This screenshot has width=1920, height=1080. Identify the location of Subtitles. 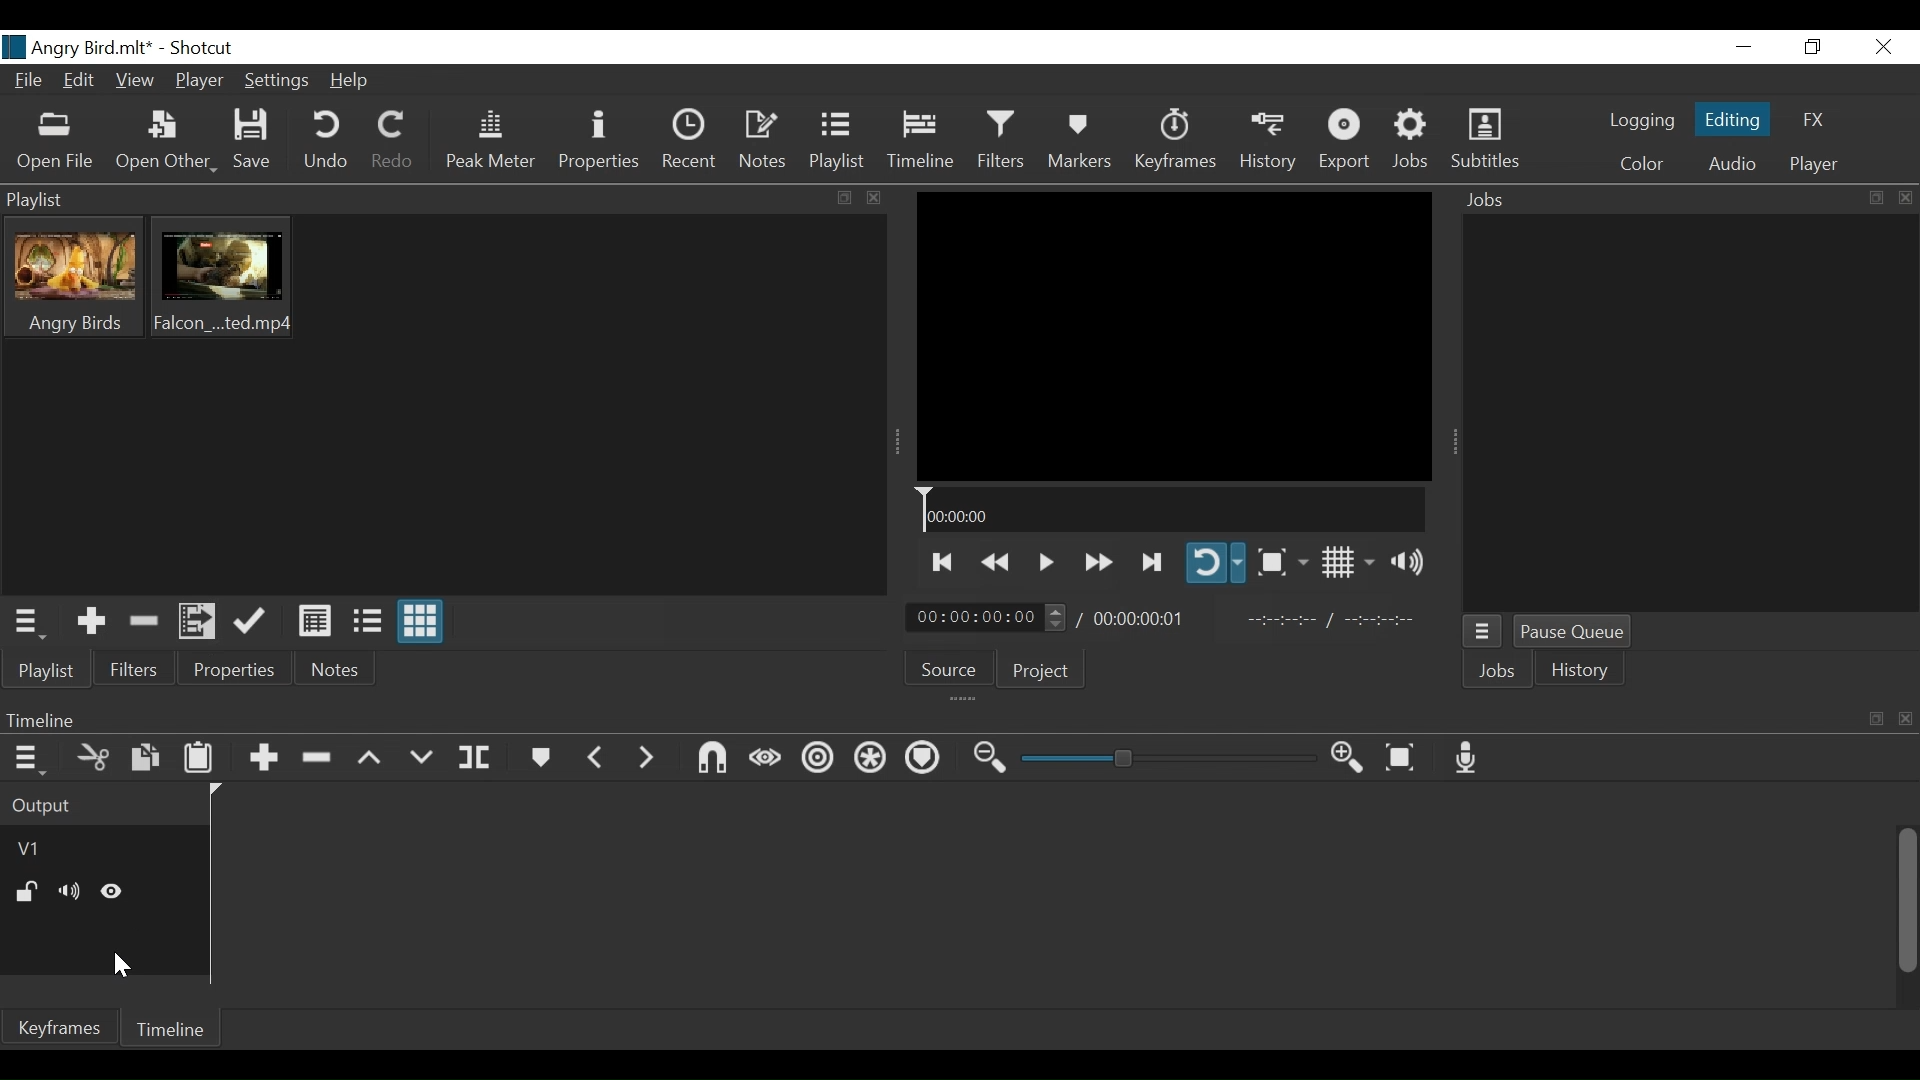
(1486, 141).